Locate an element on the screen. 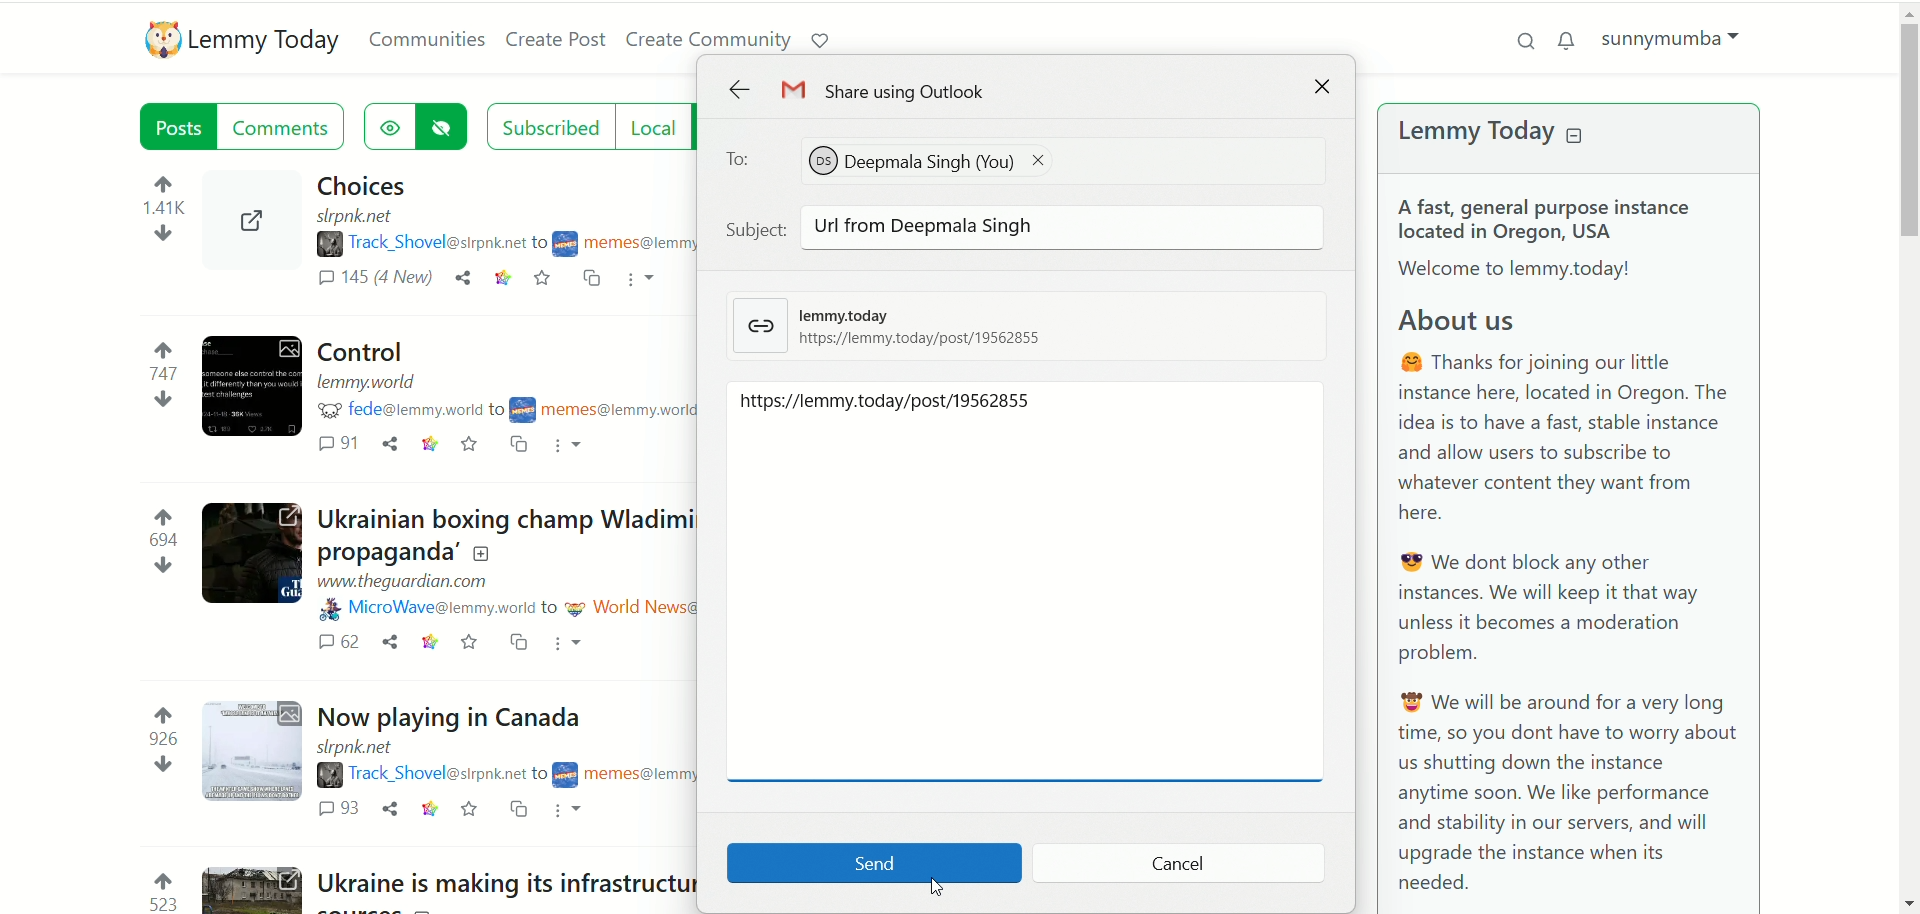 The height and width of the screenshot is (914, 1920). save is located at coordinates (472, 445).